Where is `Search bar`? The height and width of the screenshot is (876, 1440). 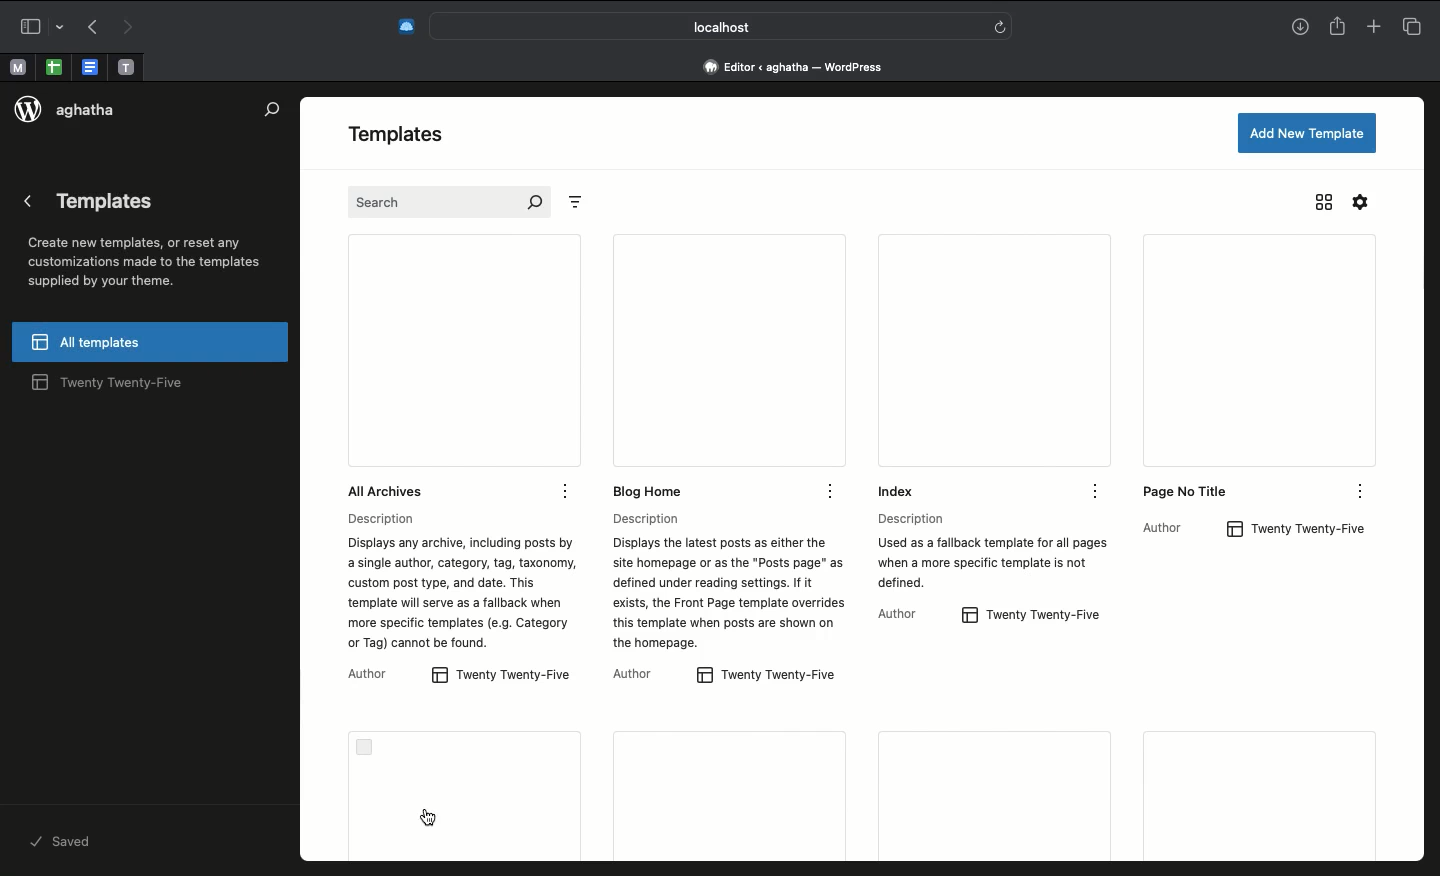
Search bar is located at coordinates (723, 25).